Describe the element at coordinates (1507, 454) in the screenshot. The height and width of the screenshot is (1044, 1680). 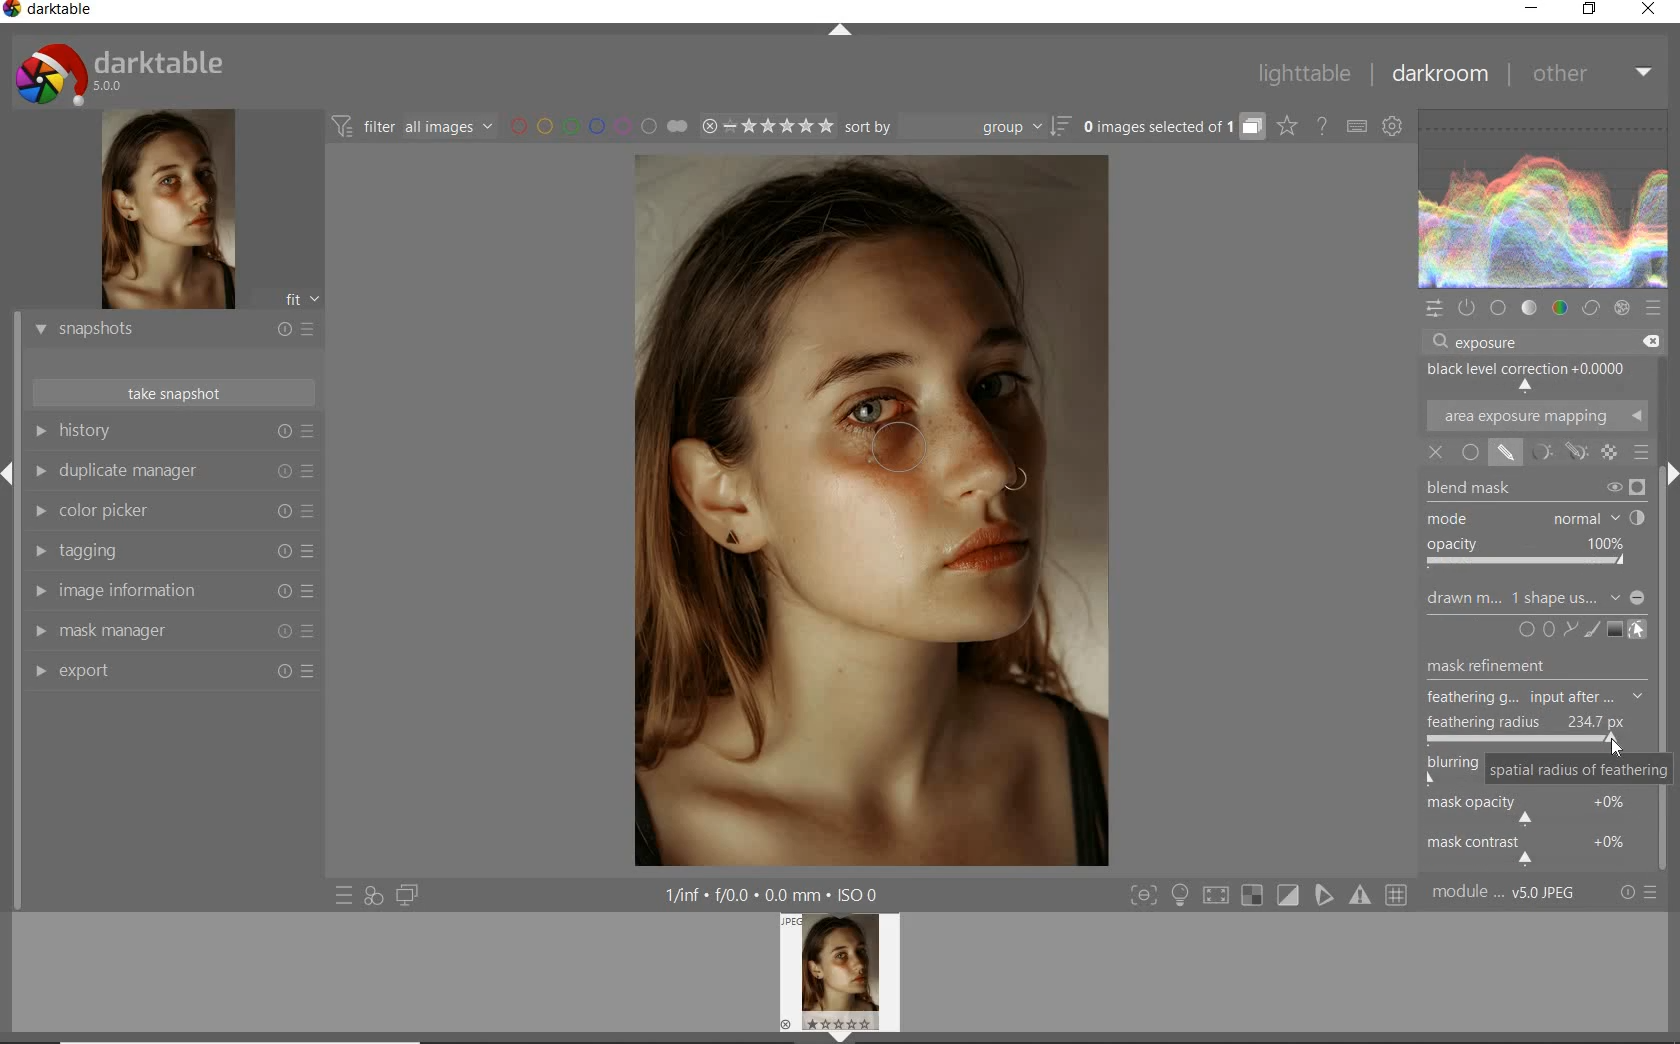
I see `drawn musk` at that location.